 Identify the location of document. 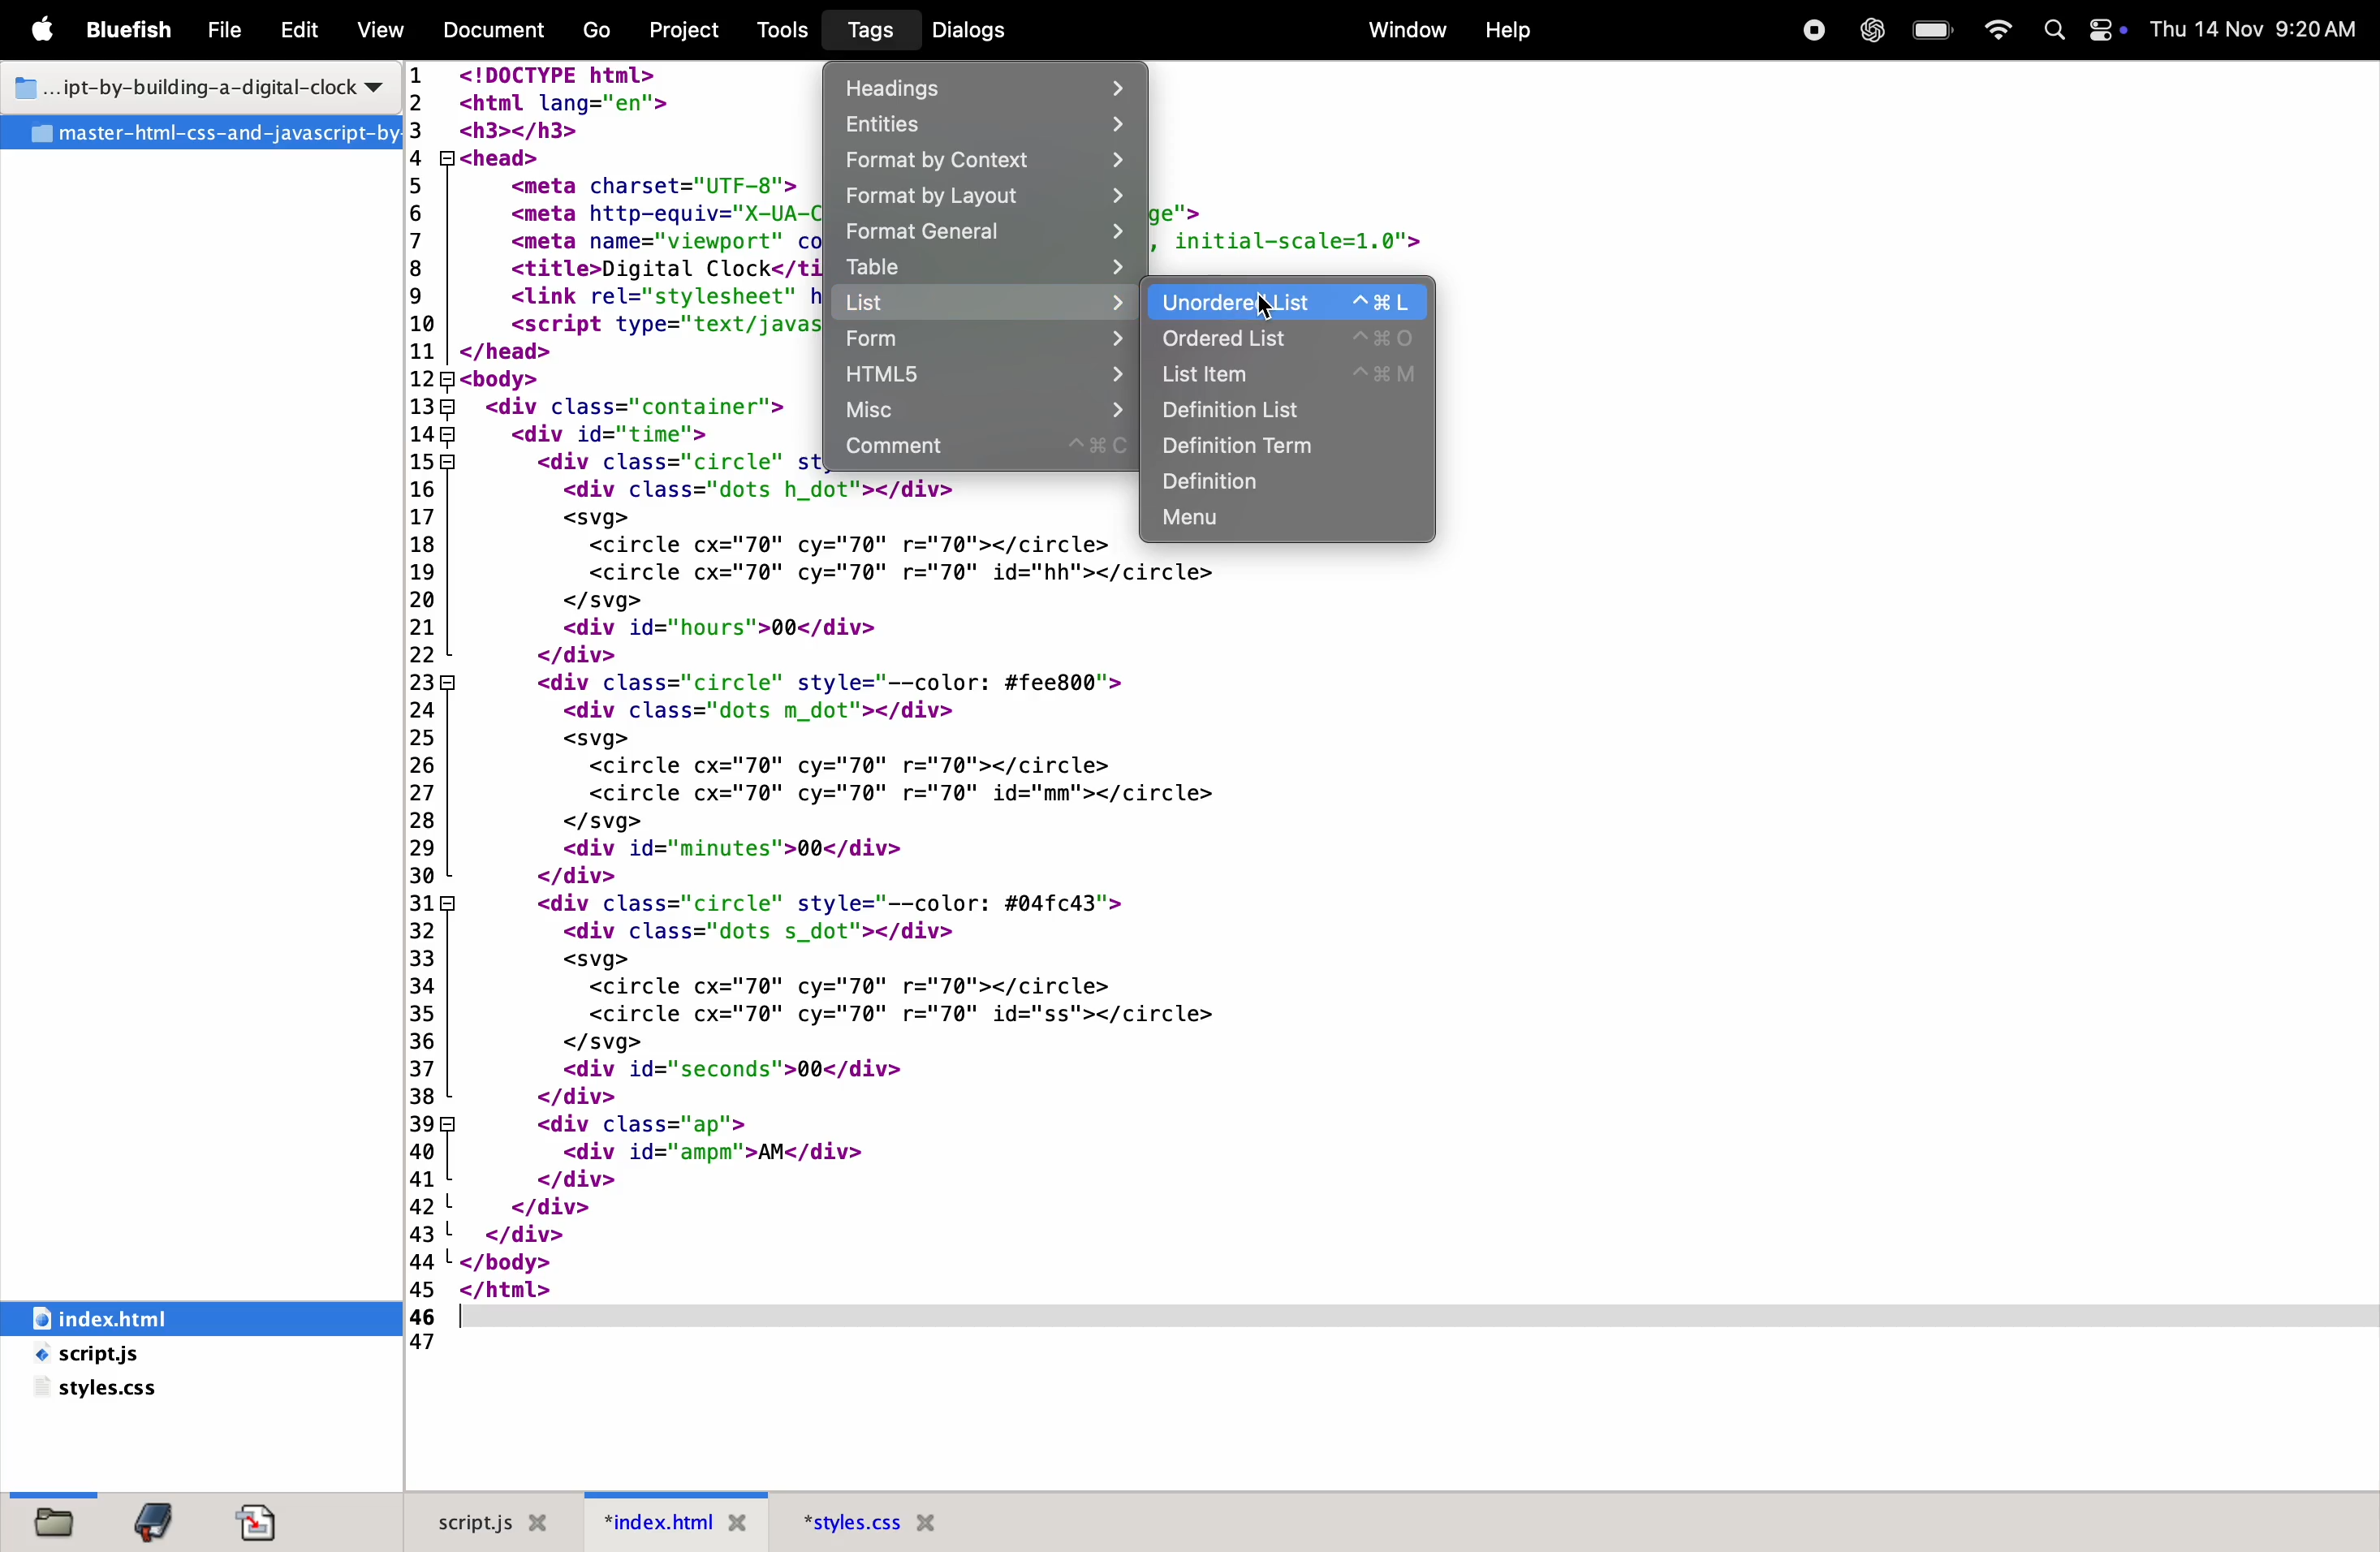
(264, 1522).